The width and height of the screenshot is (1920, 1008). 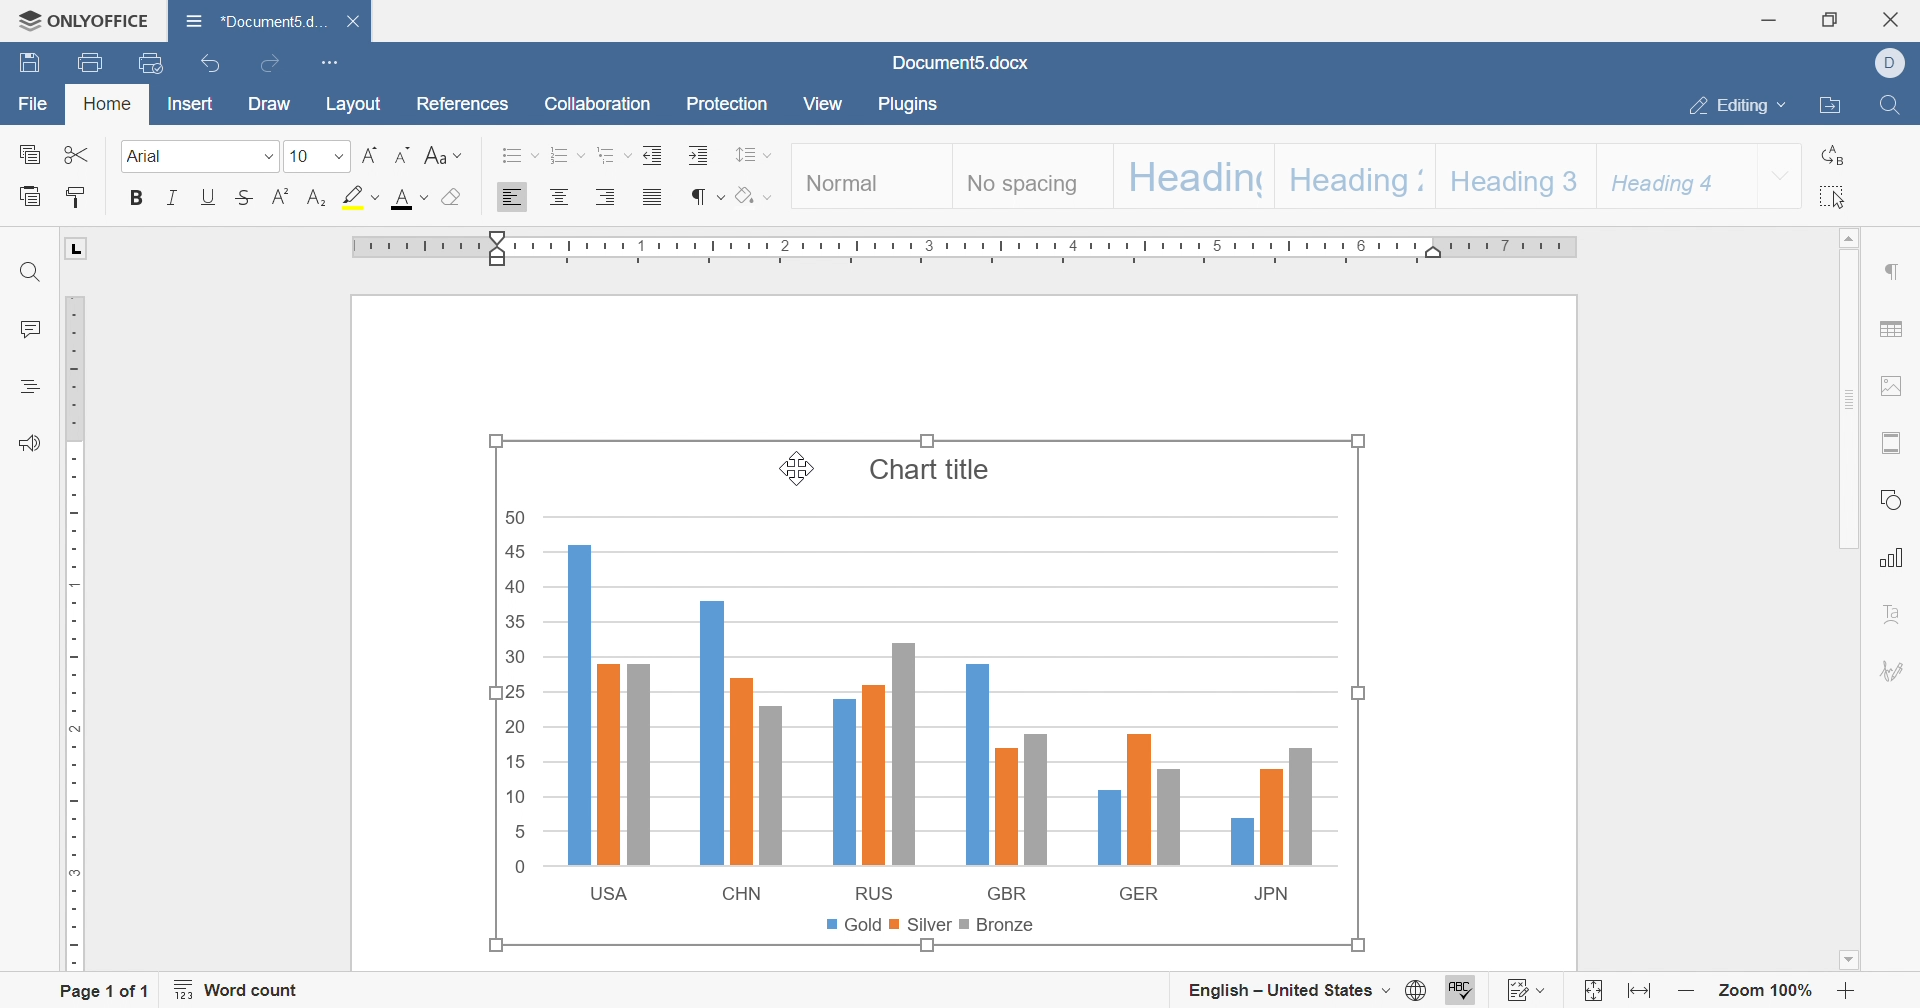 I want to click on numbering, so click(x=565, y=155).